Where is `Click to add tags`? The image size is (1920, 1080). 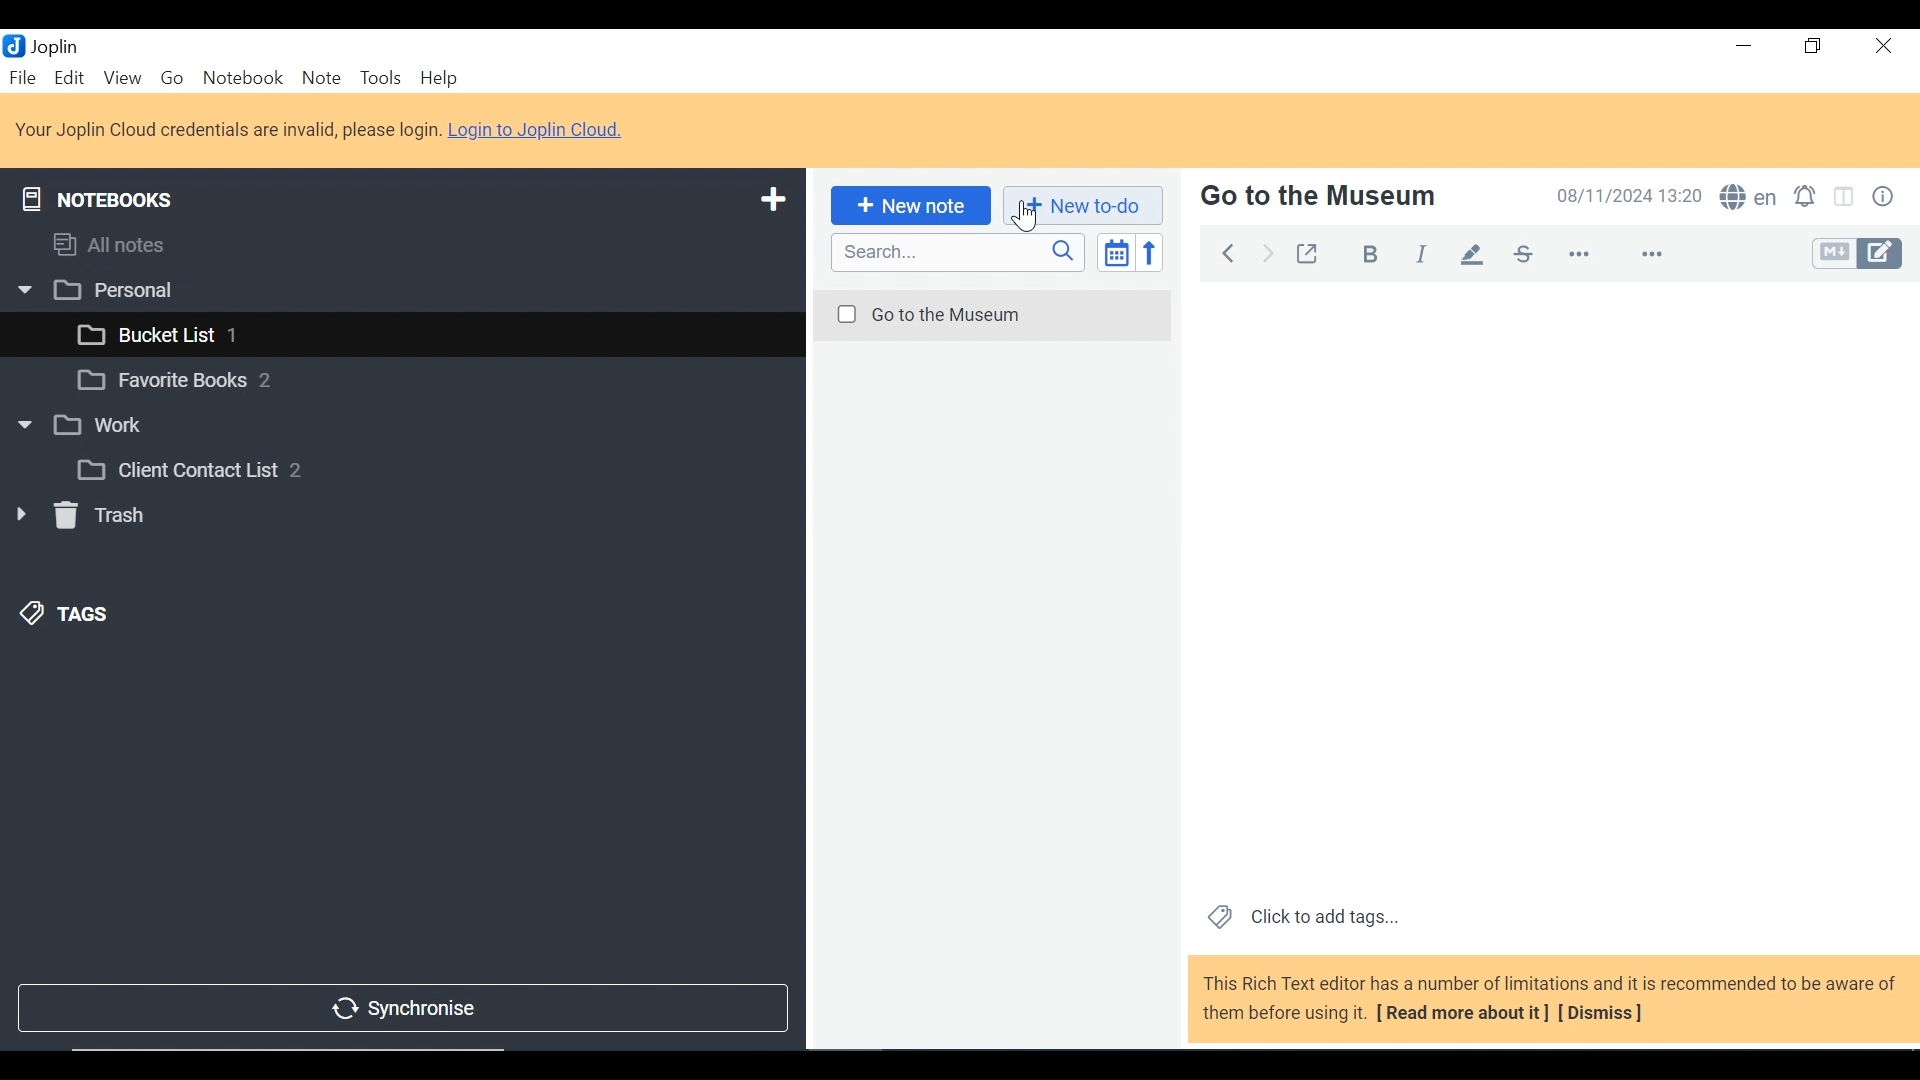 Click to add tags is located at coordinates (1303, 918).